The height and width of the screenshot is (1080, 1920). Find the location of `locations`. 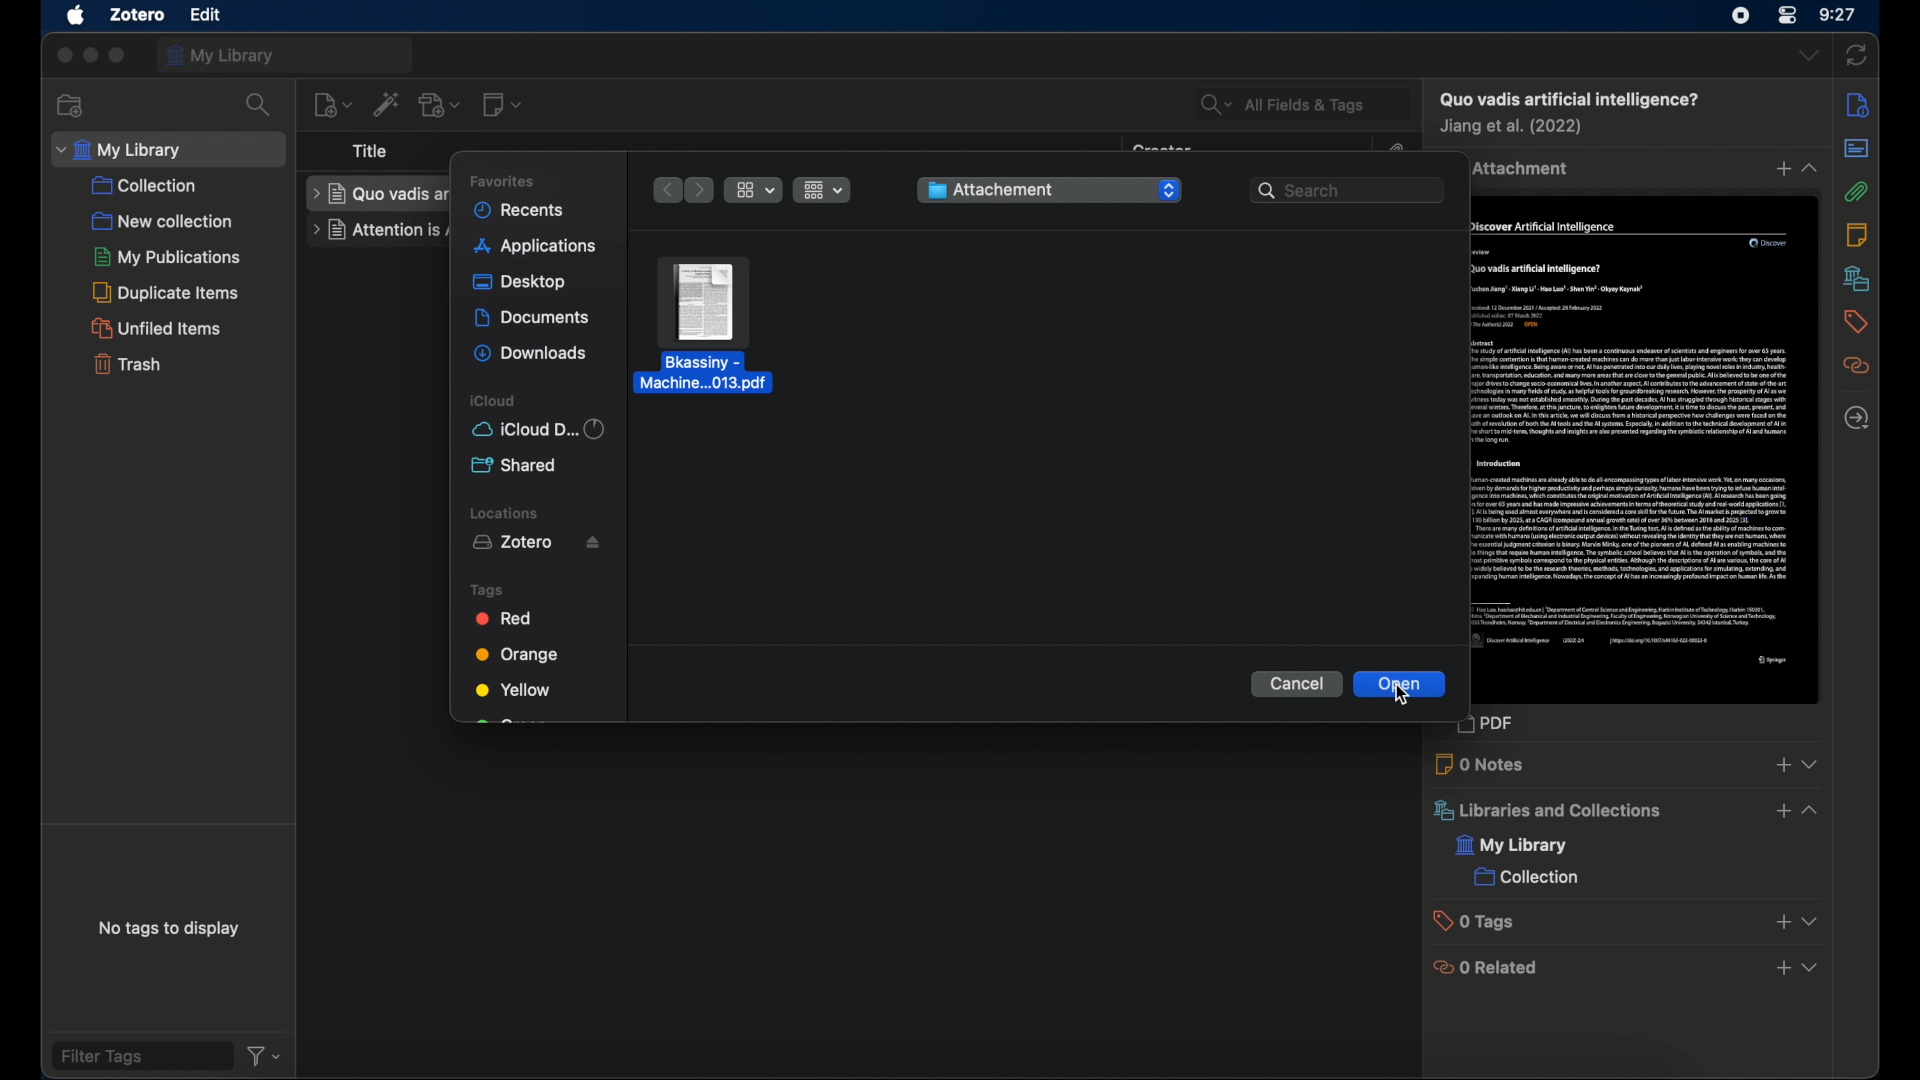

locations is located at coordinates (506, 513).